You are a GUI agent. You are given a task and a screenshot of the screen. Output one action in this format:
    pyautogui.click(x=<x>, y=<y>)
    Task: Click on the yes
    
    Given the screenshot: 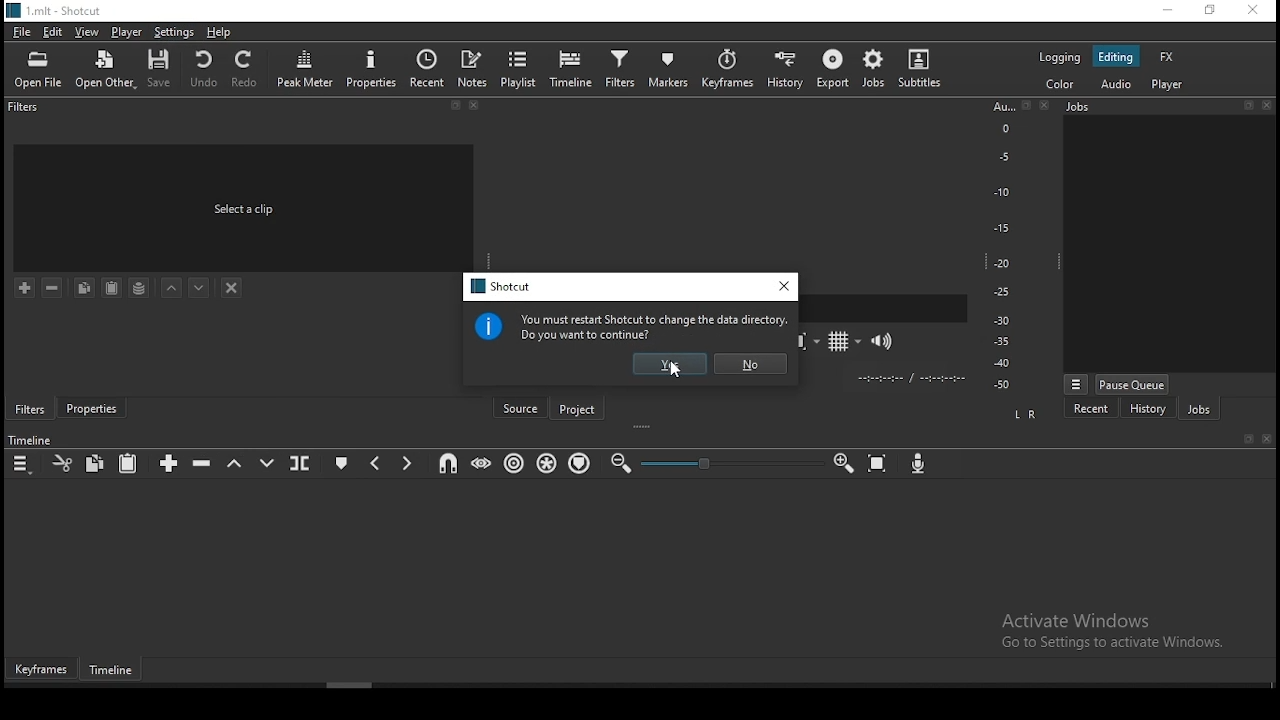 What is the action you would take?
    pyautogui.click(x=671, y=364)
    